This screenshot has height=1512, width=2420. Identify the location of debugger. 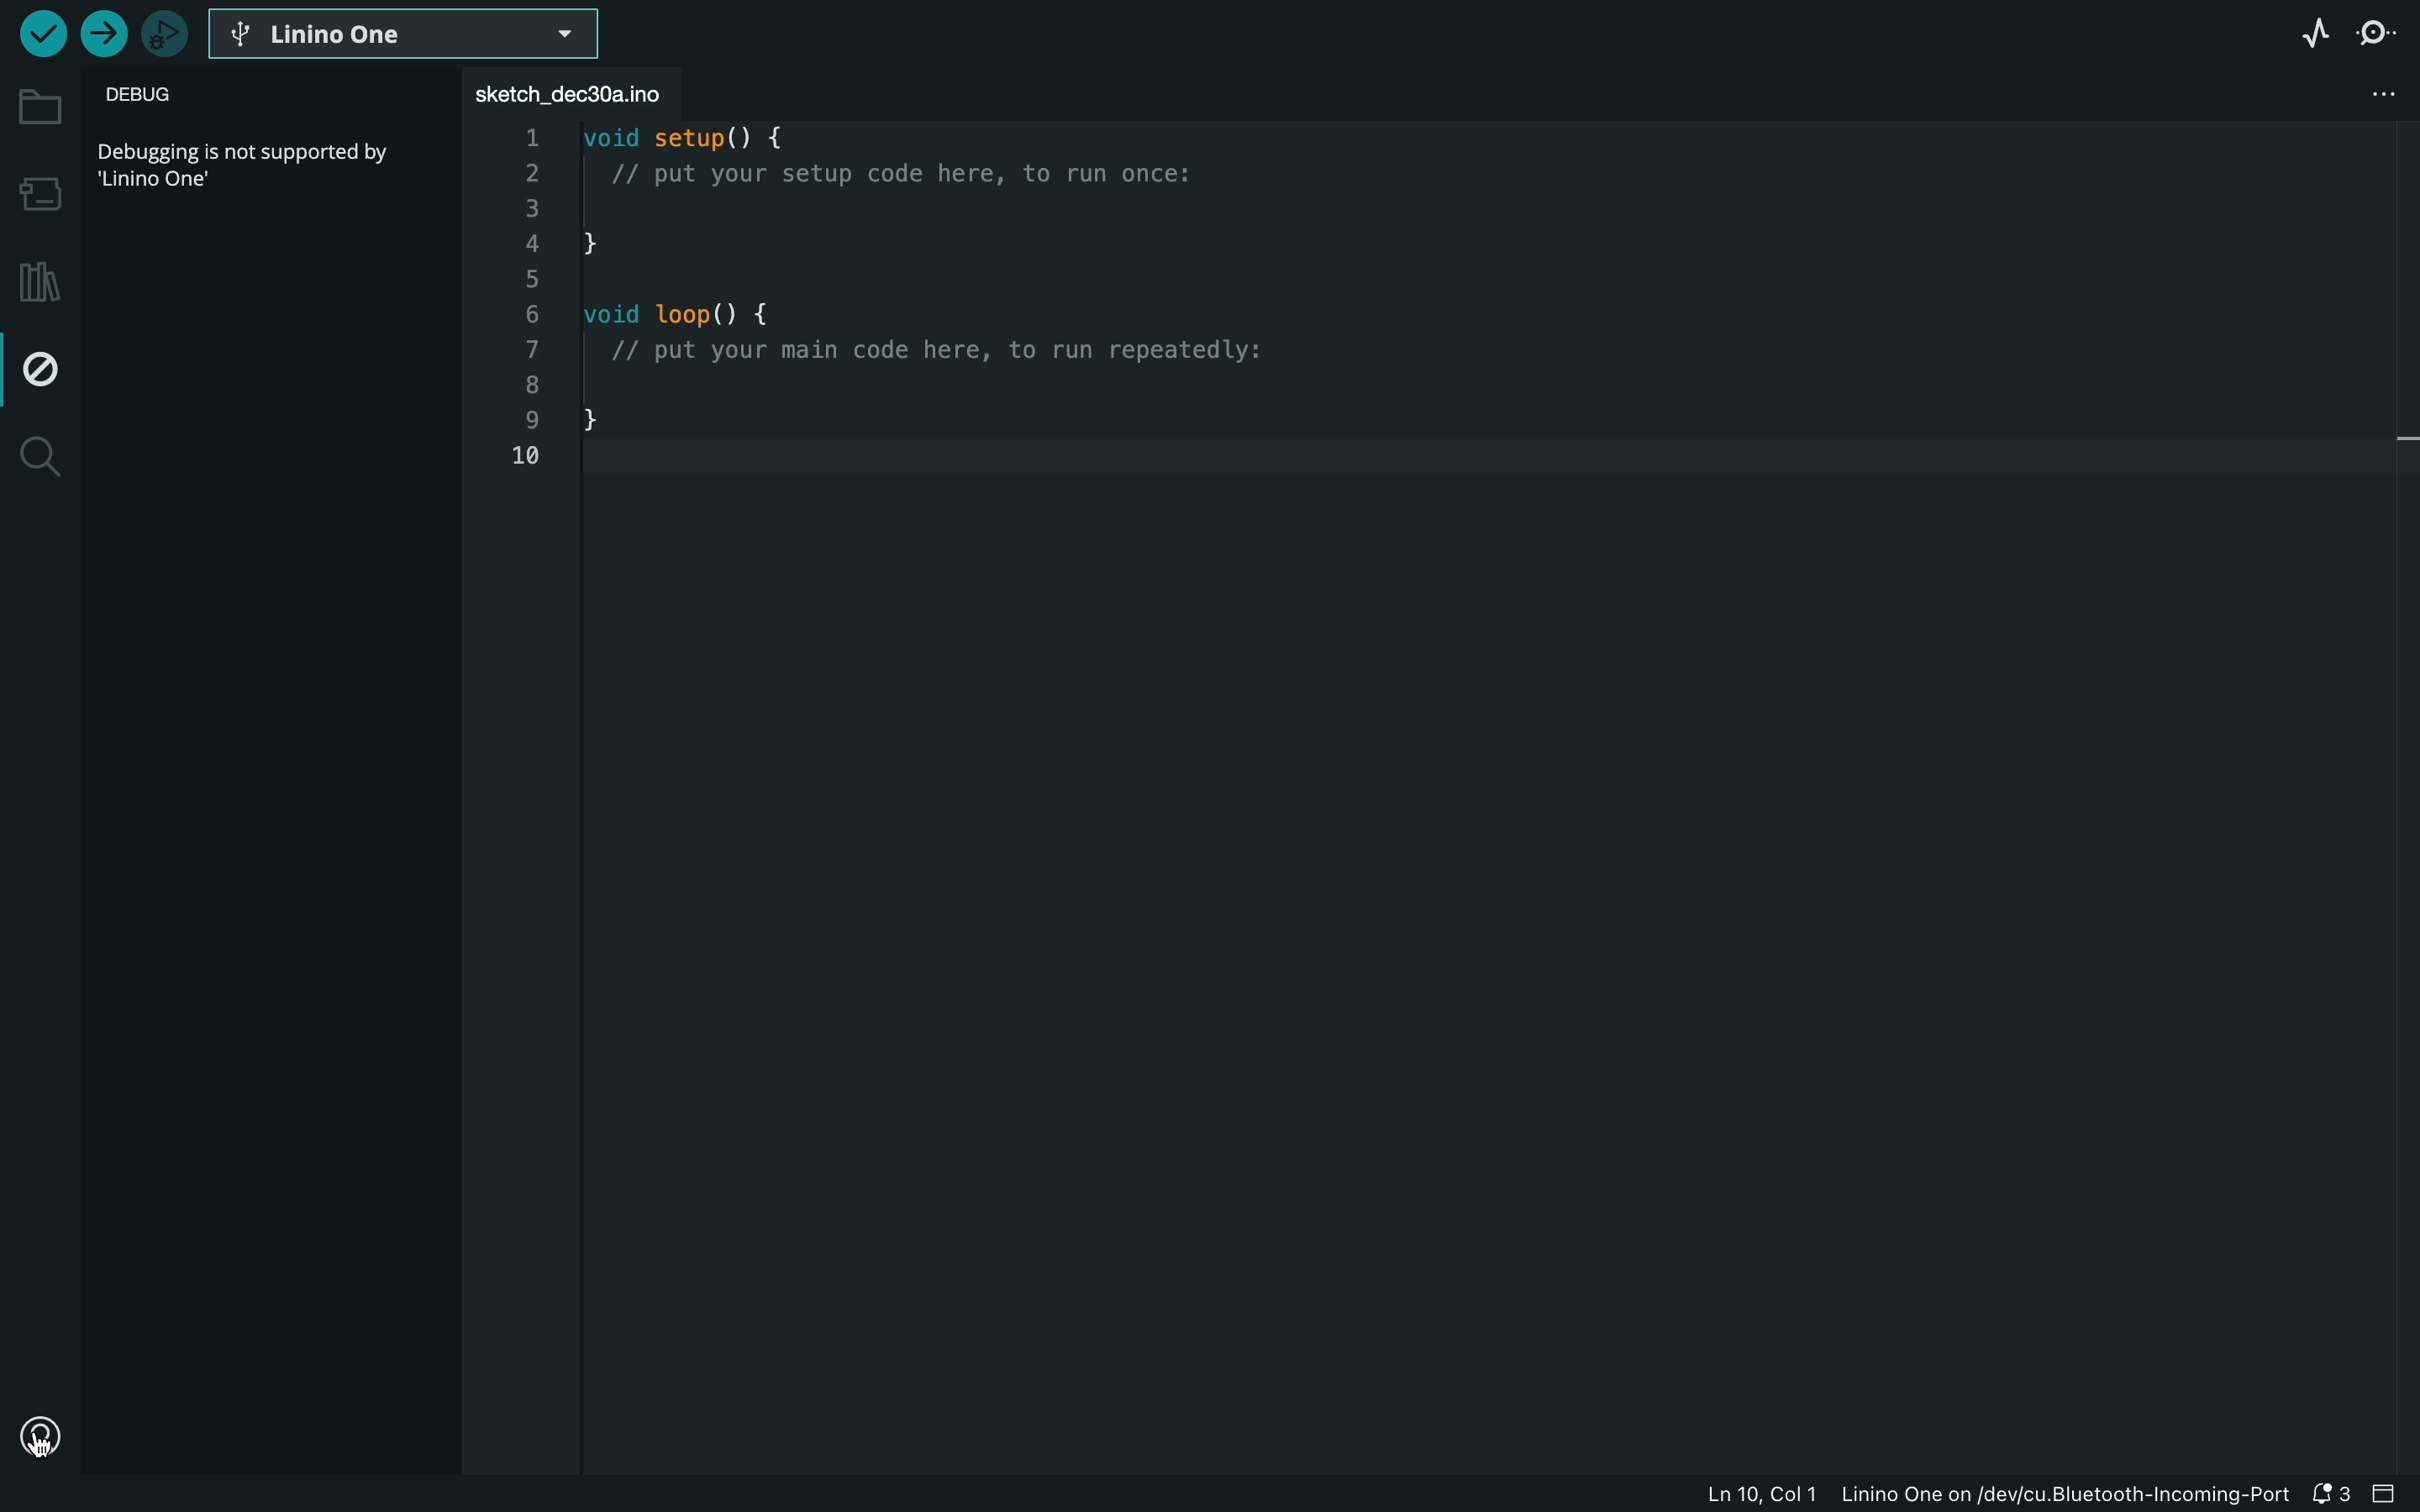
(165, 35).